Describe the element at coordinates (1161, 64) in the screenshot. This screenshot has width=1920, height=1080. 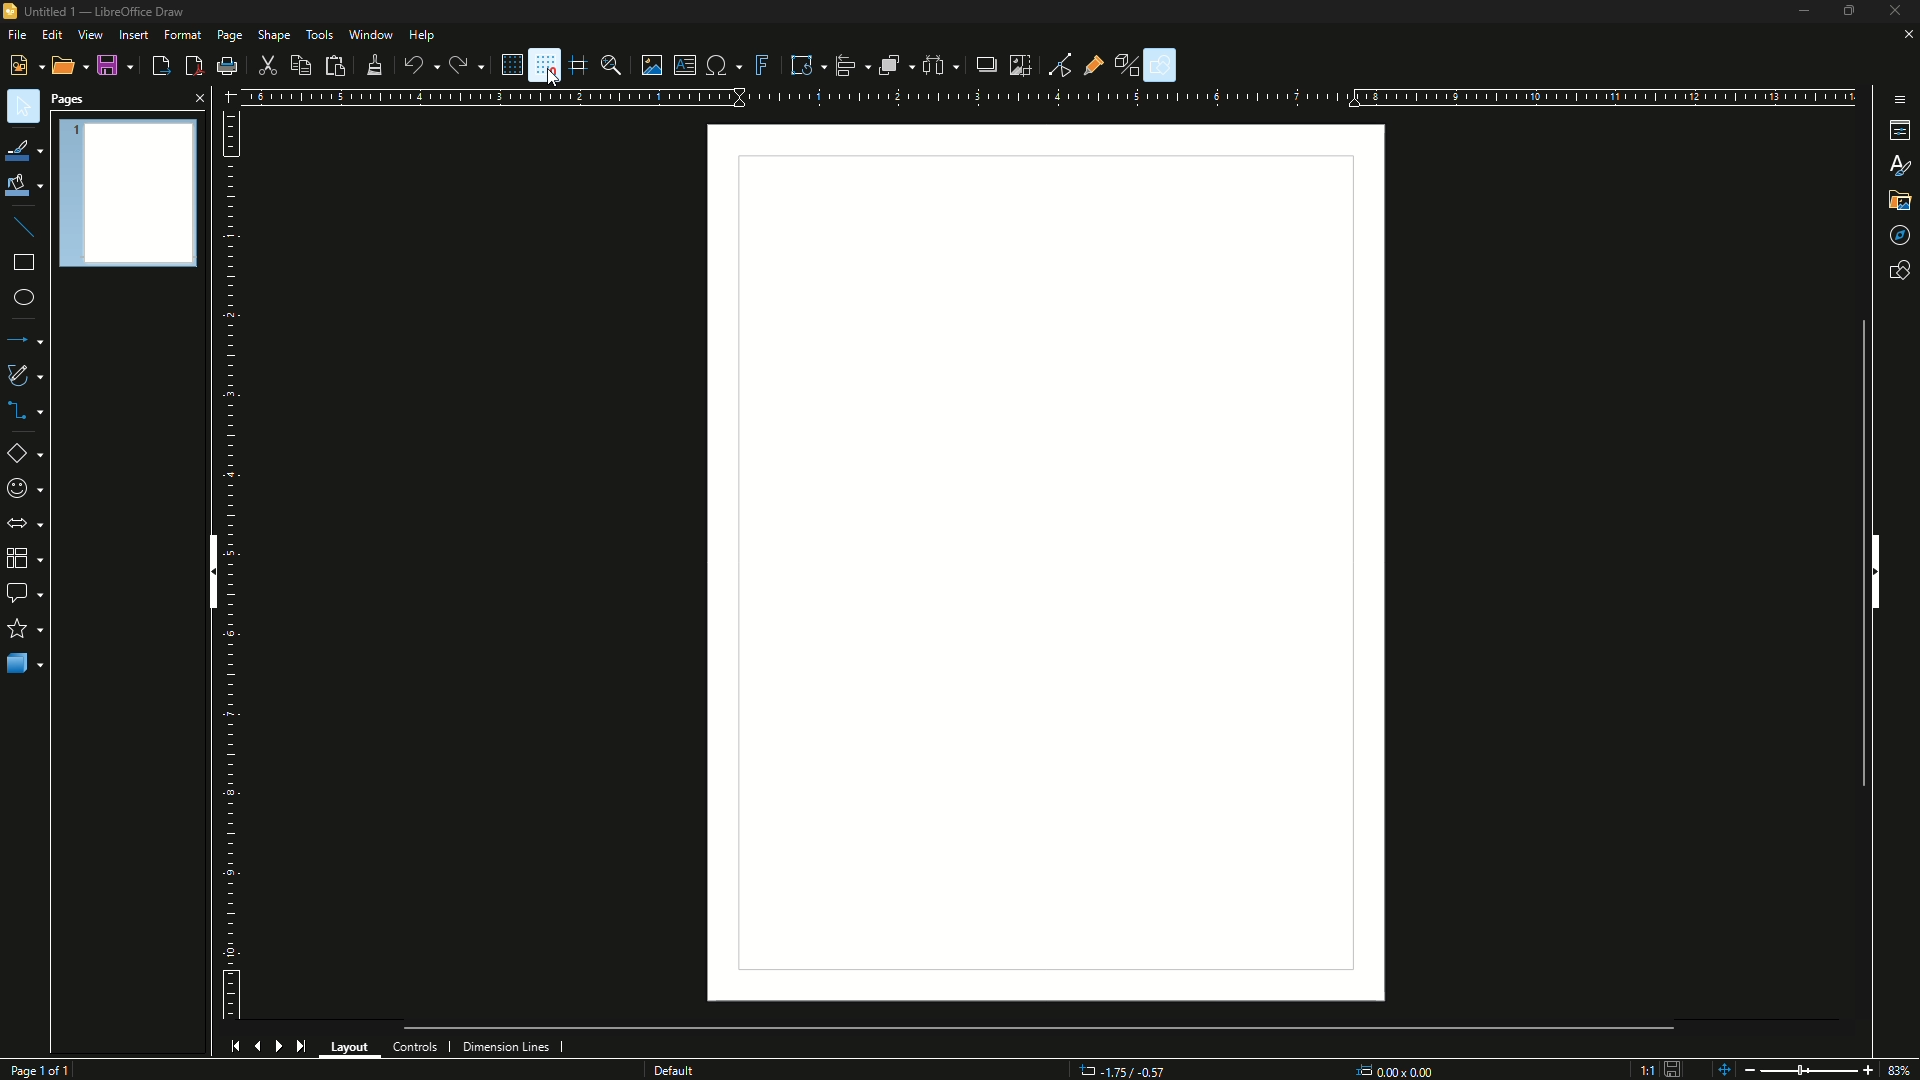
I see `Show Draw Function` at that location.